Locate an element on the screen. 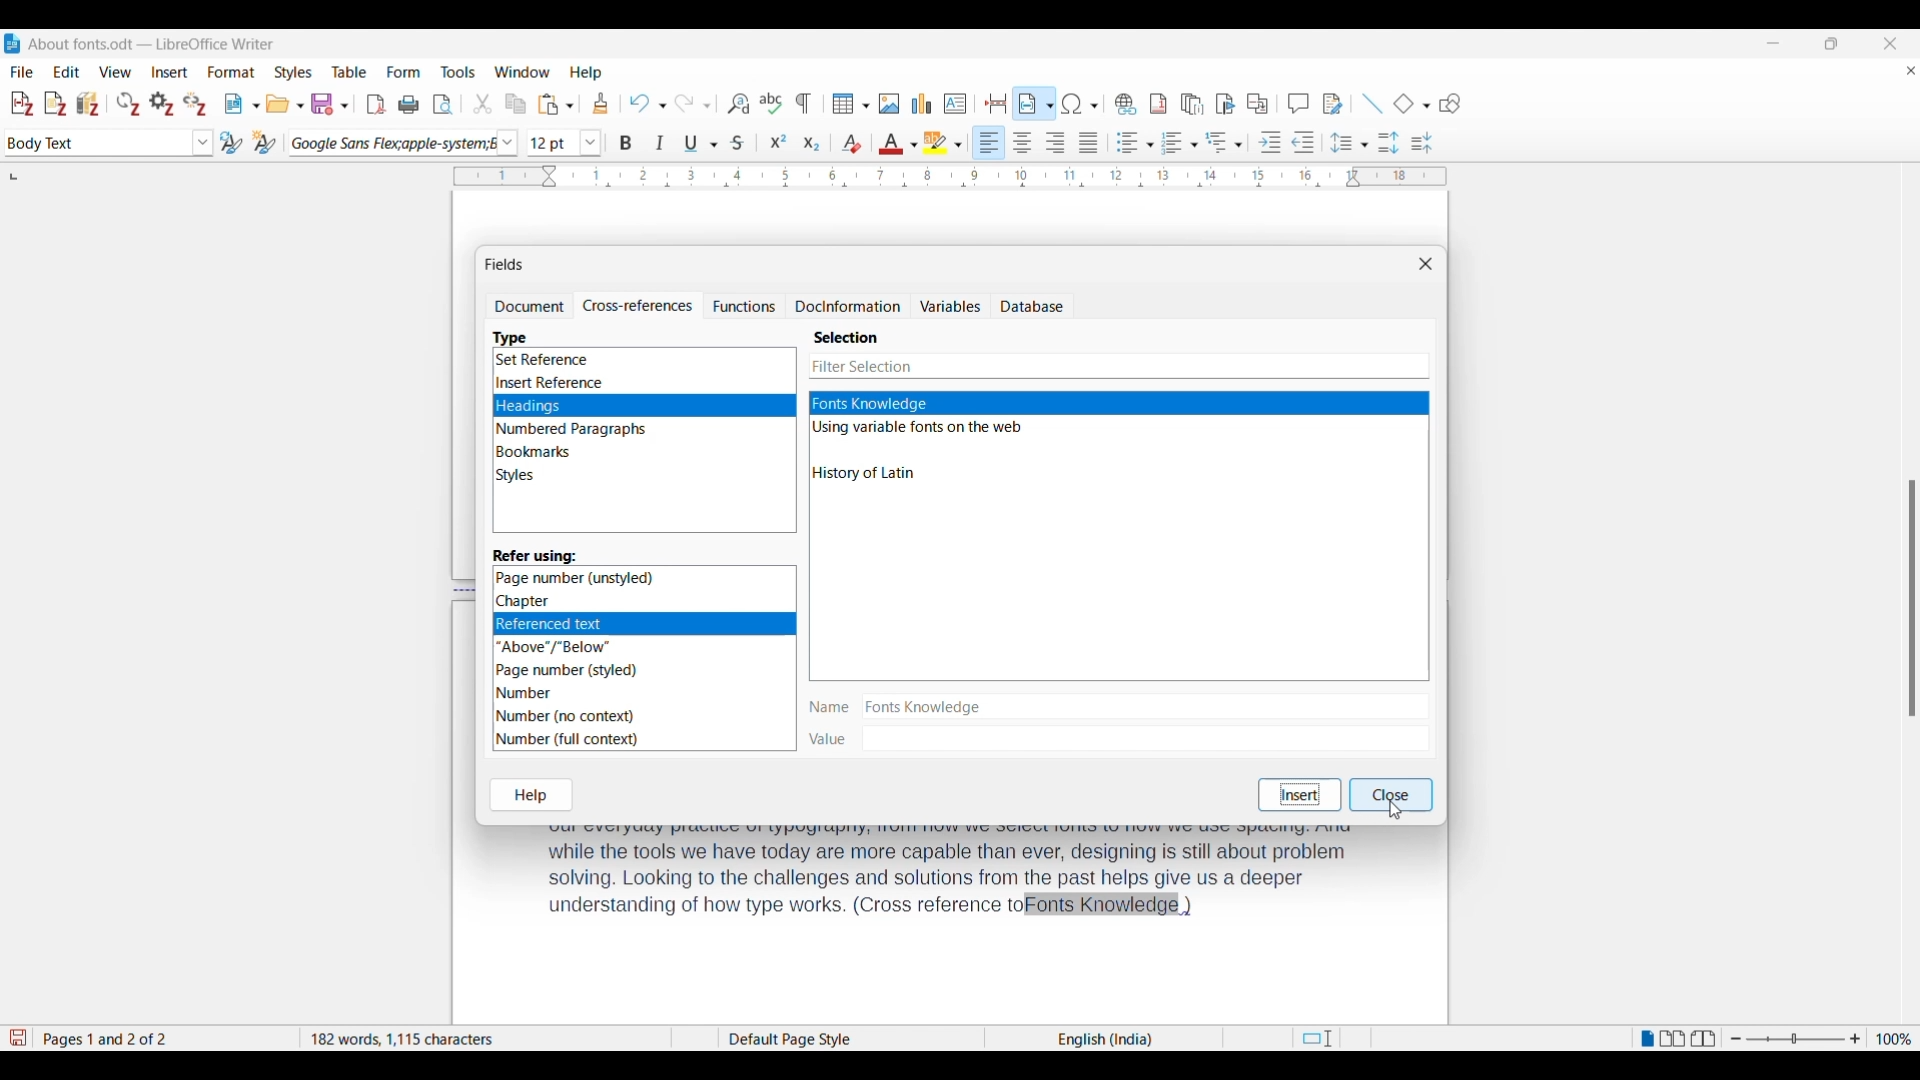  Format menu is located at coordinates (231, 72).